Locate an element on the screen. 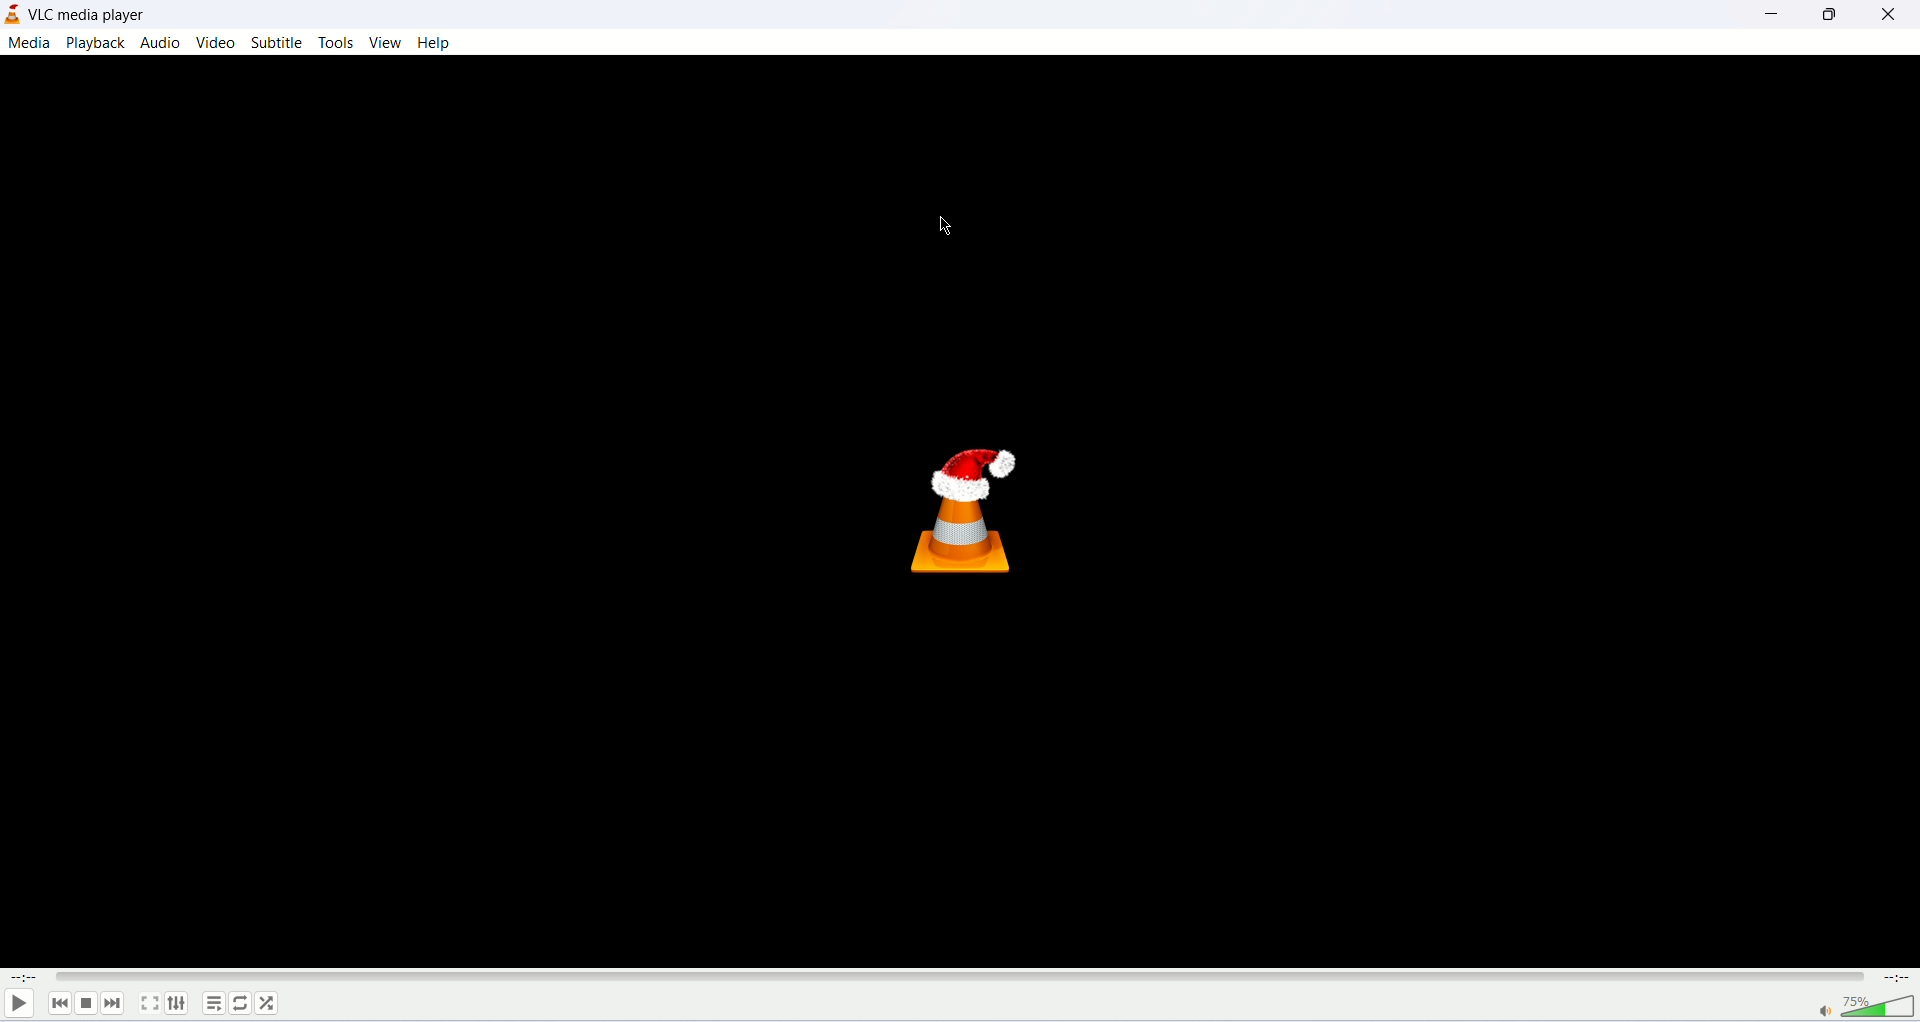  view is located at coordinates (385, 42).